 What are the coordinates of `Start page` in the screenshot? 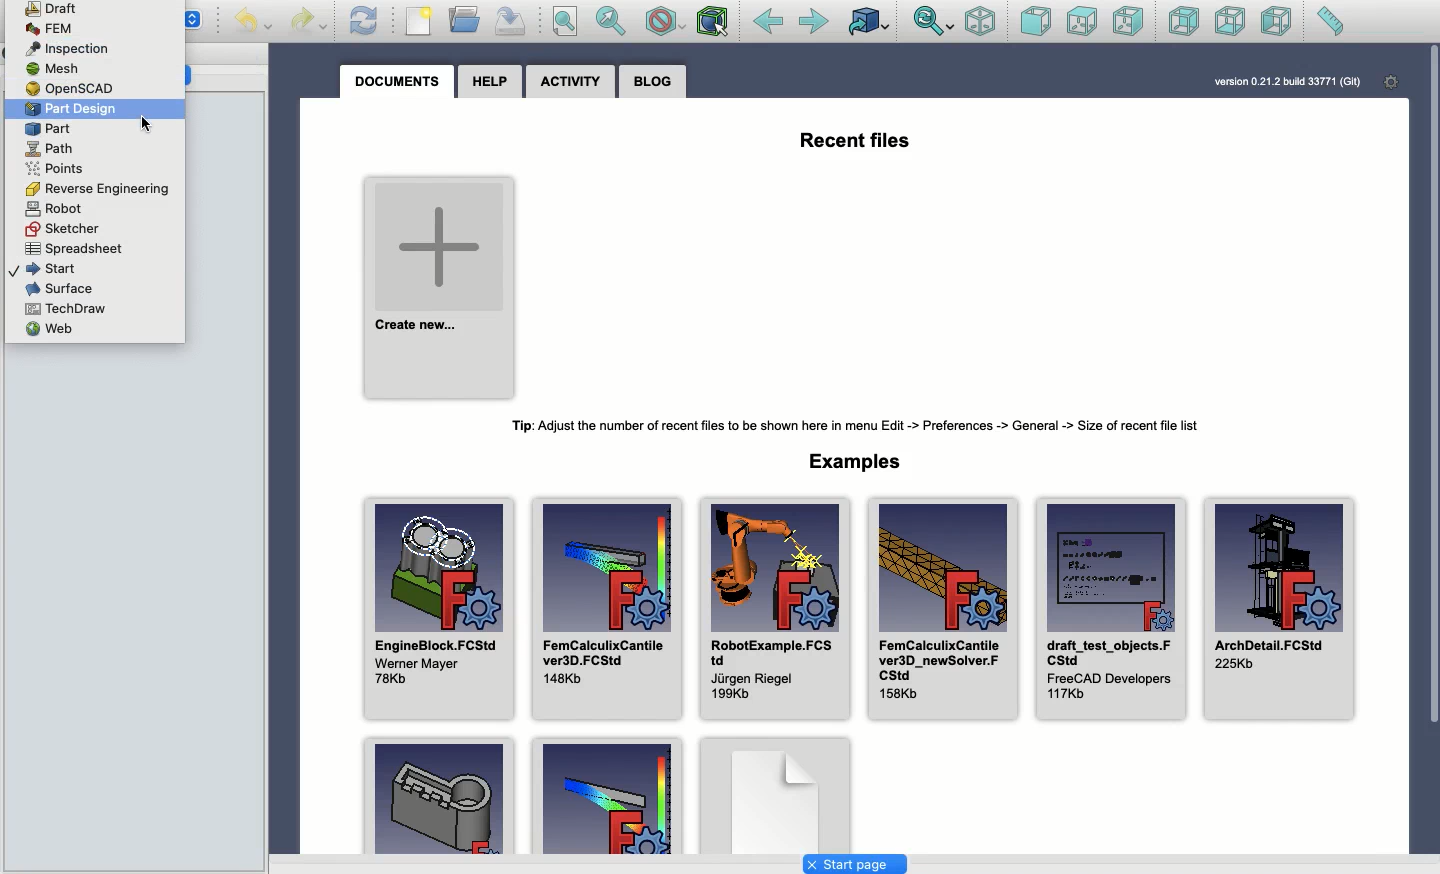 It's located at (854, 865).